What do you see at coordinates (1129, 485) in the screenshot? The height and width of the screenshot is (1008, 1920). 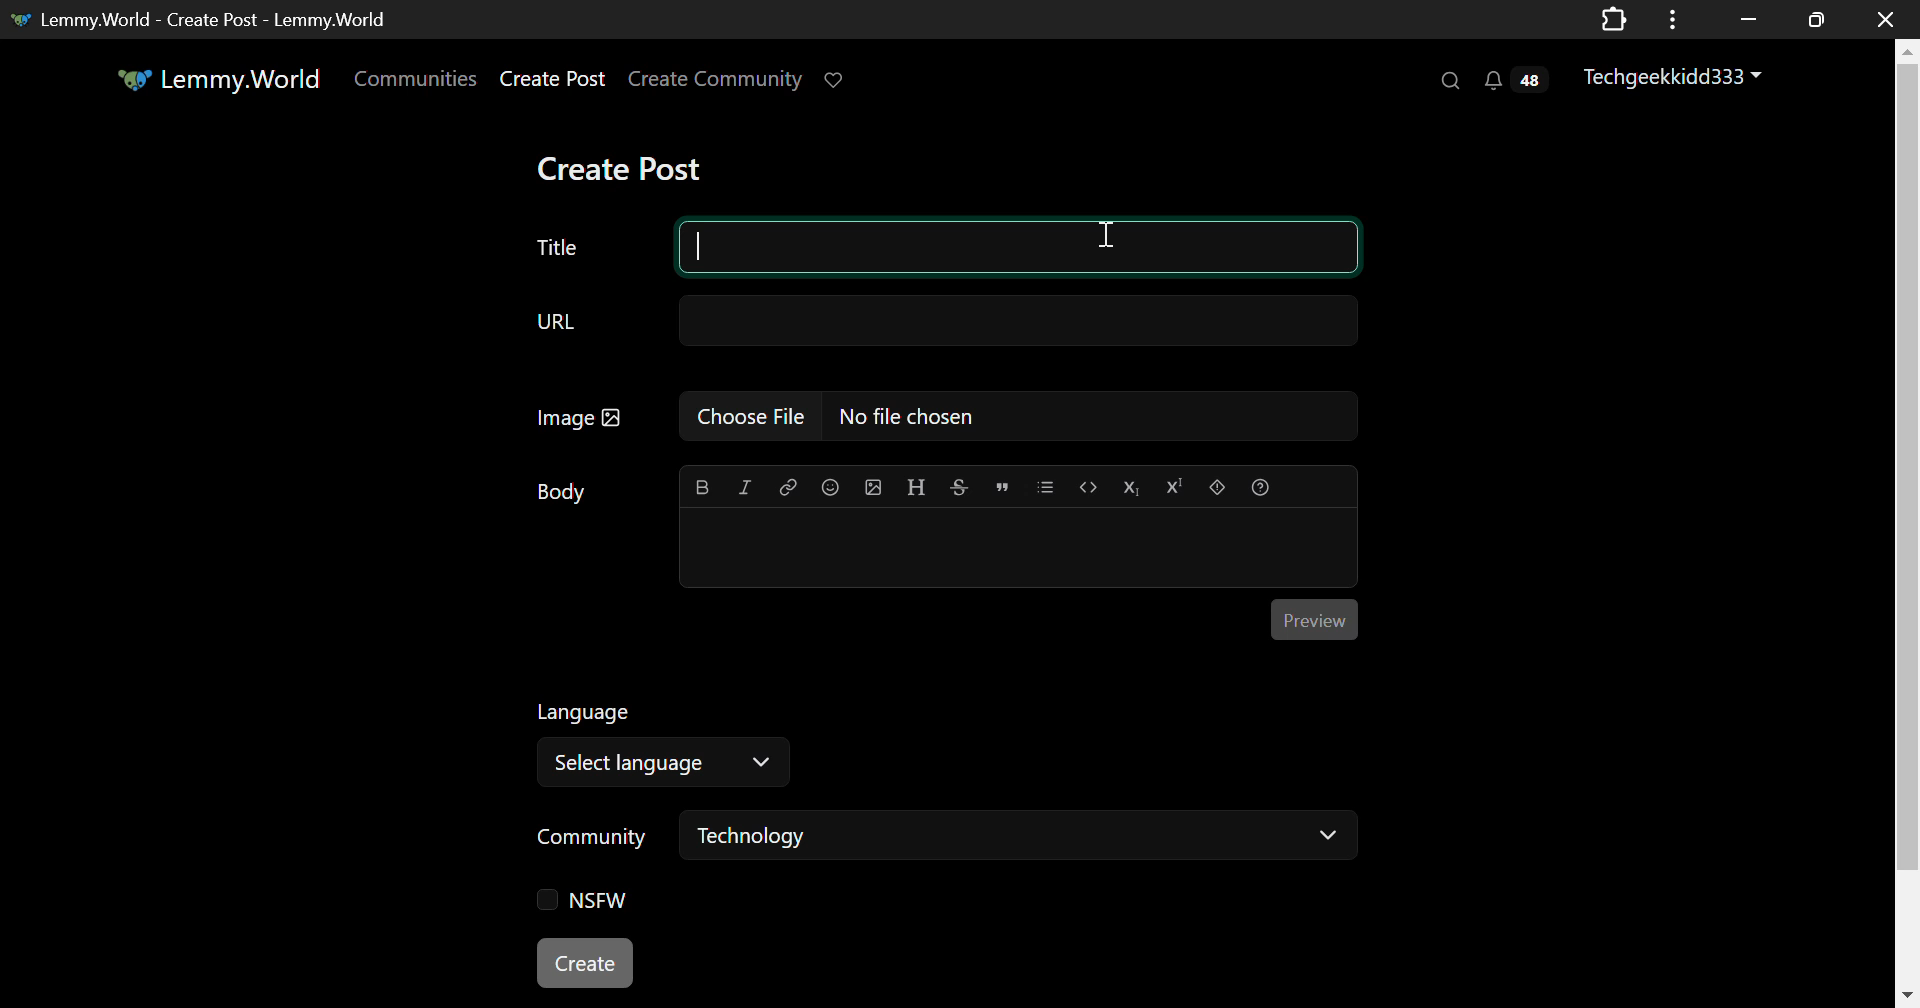 I see `subscript` at bounding box center [1129, 485].